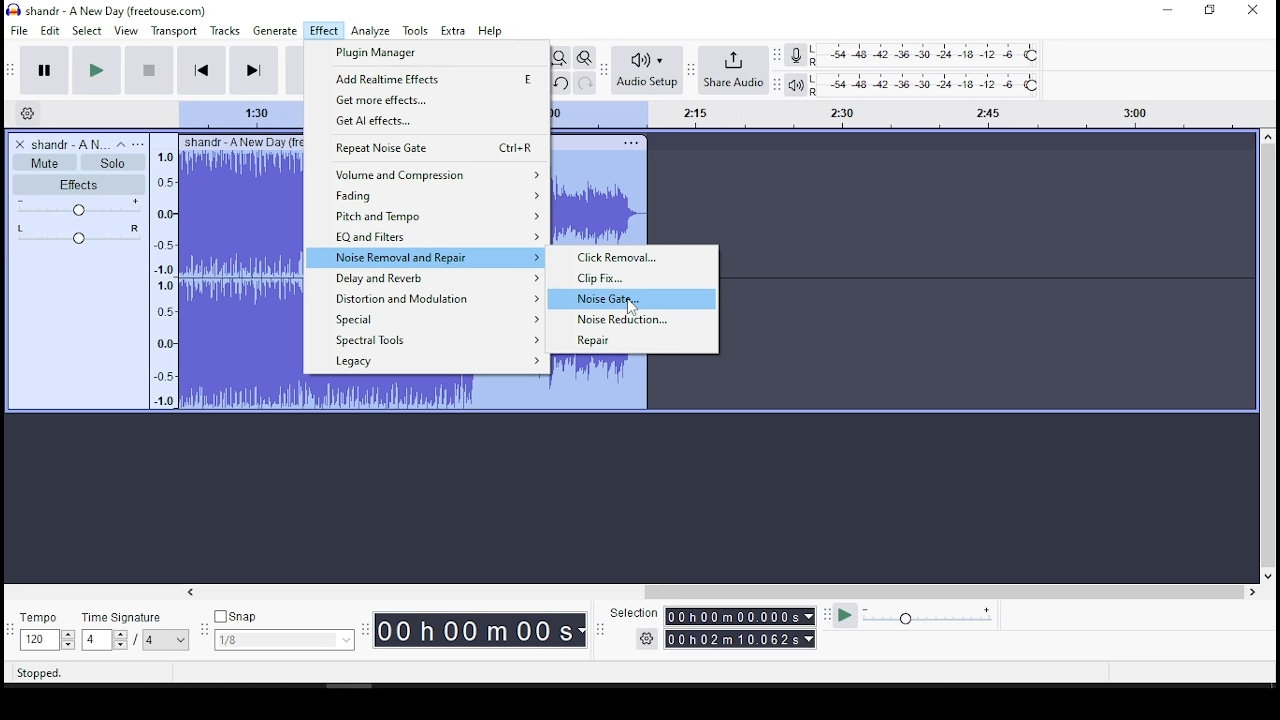 The width and height of the screenshot is (1280, 720). What do you see at coordinates (733, 71) in the screenshot?
I see `share audio` at bounding box center [733, 71].